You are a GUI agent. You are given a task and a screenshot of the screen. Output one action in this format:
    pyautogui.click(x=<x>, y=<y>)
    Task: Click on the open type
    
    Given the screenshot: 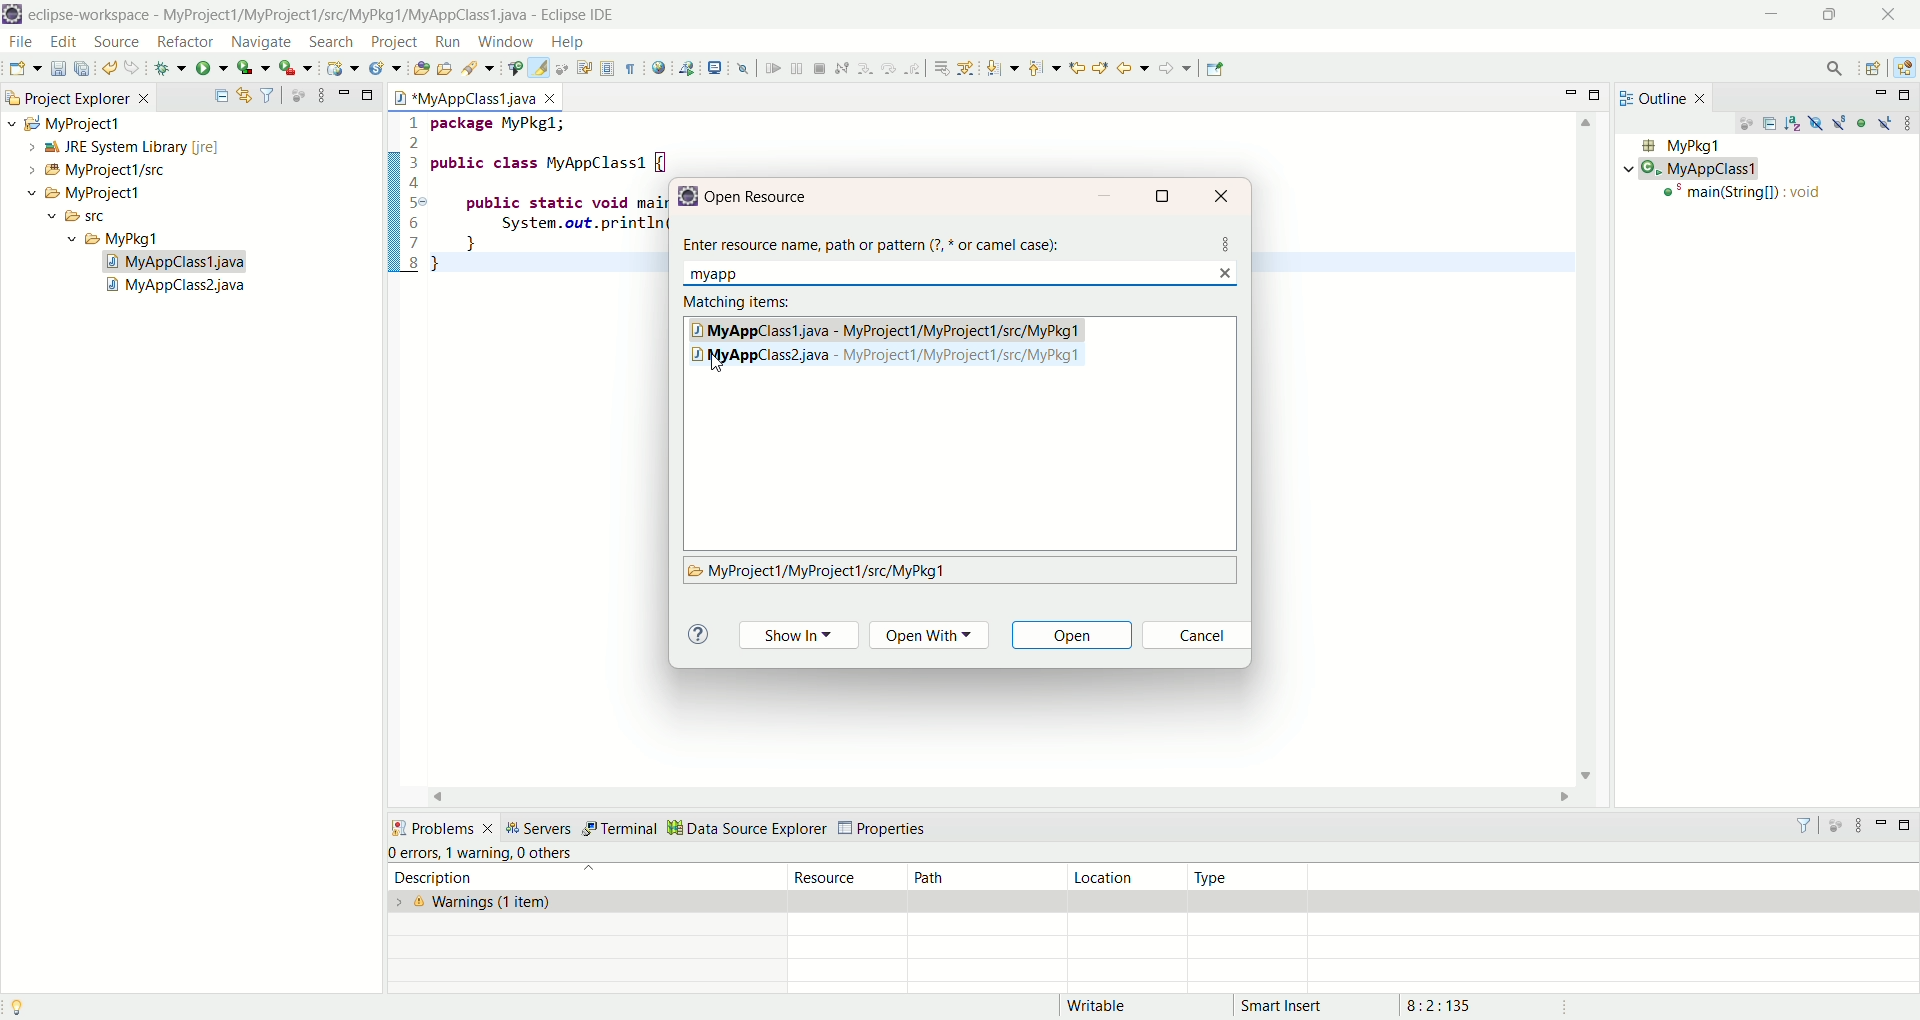 What is the action you would take?
    pyautogui.click(x=418, y=70)
    